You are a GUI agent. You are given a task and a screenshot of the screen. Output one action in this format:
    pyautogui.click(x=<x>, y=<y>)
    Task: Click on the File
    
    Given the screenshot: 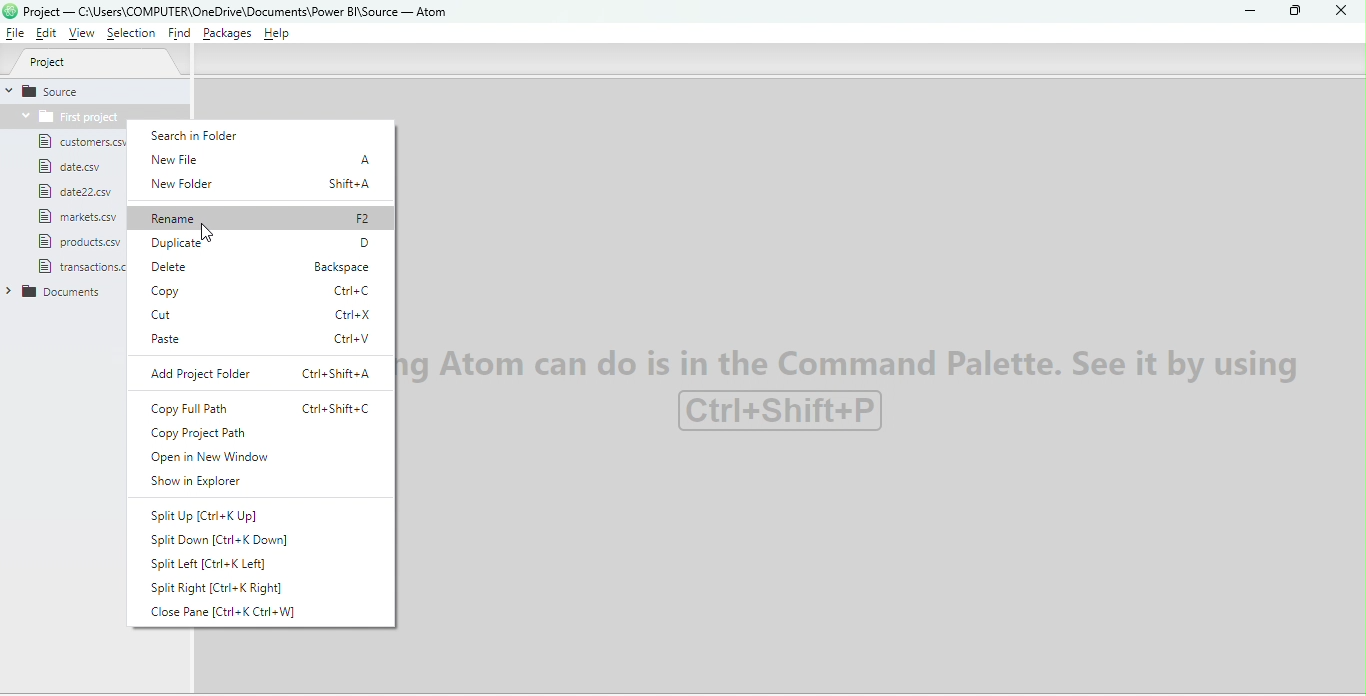 What is the action you would take?
    pyautogui.click(x=71, y=216)
    